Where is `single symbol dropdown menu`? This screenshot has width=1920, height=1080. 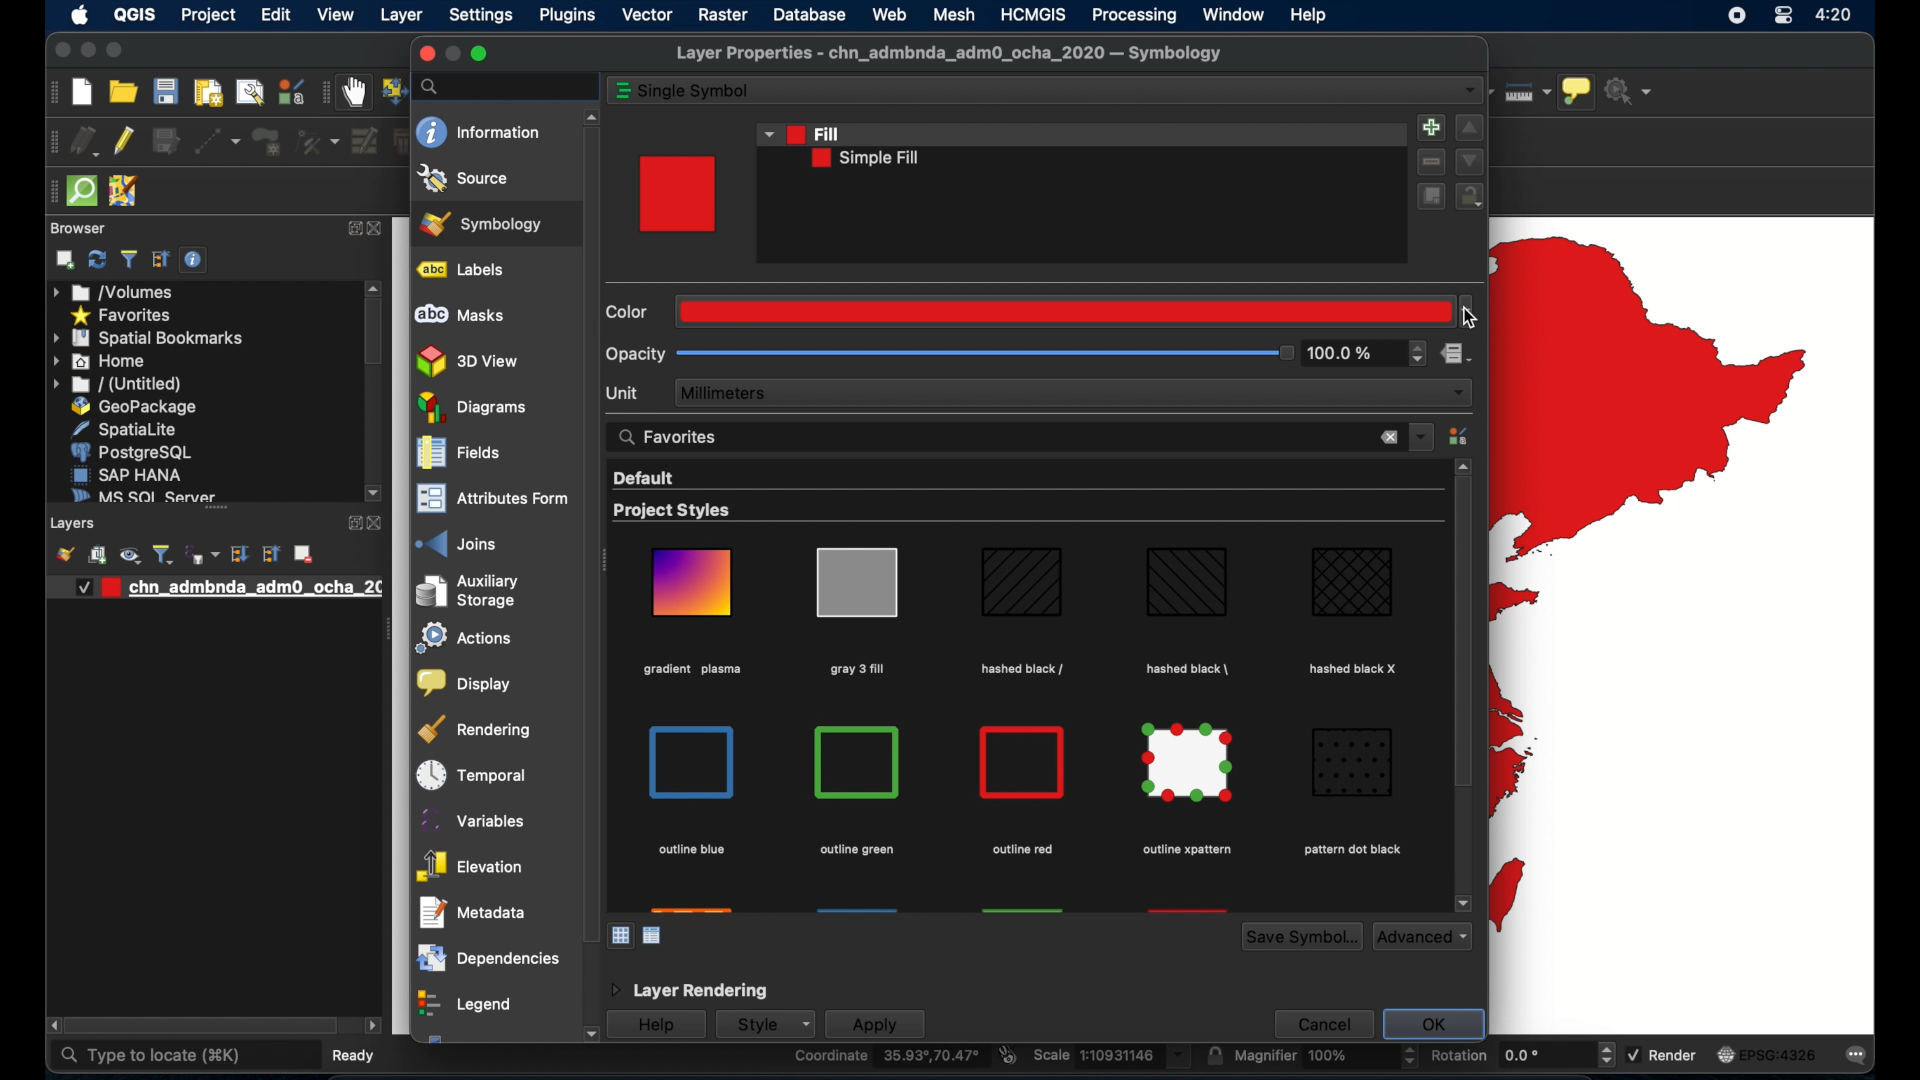 single symbol dropdown menu is located at coordinates (1470, 91).